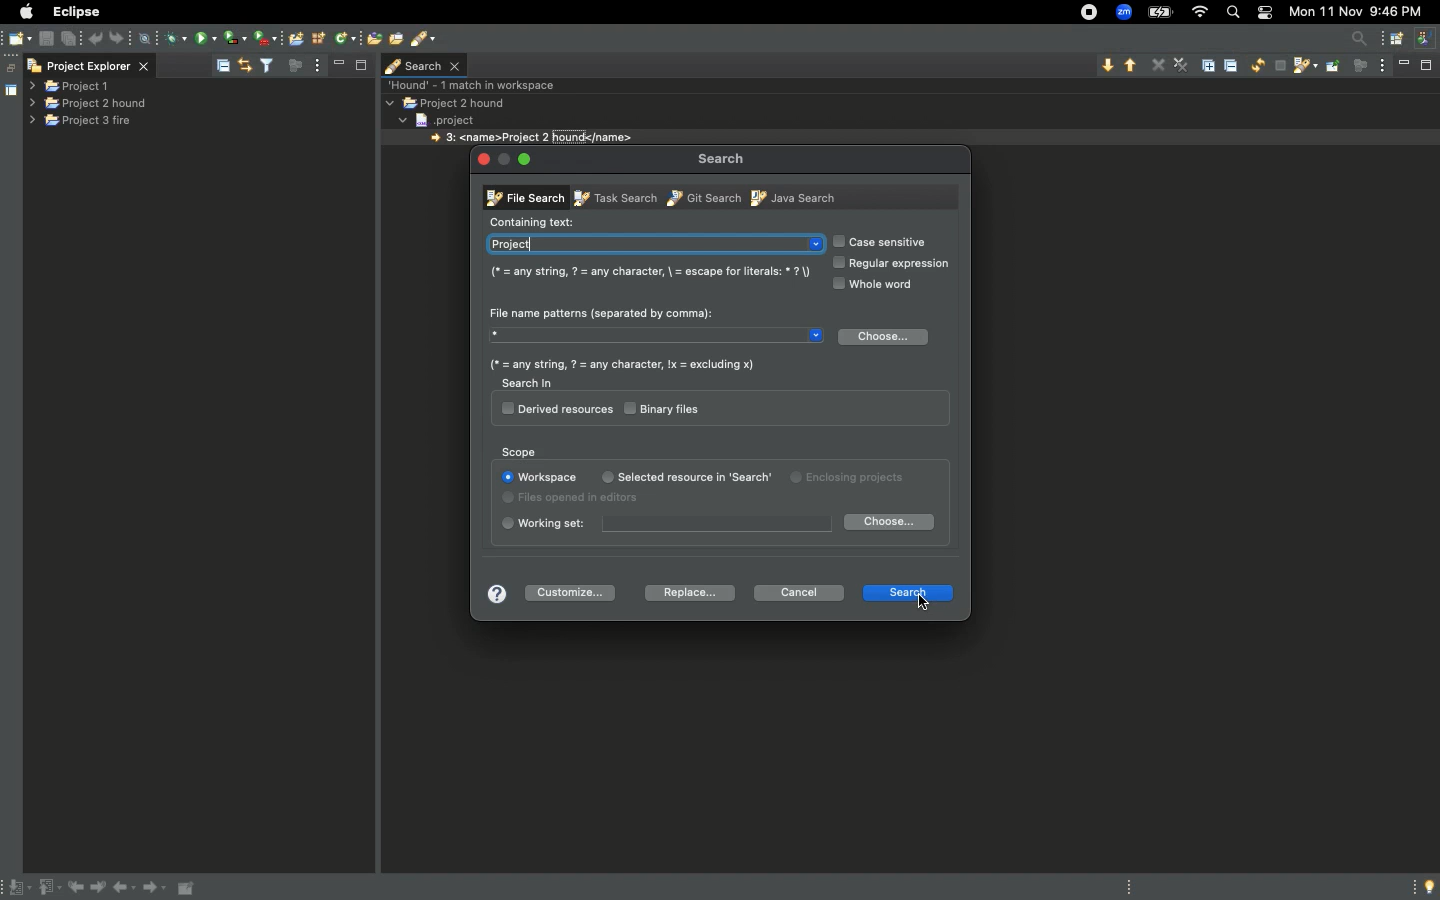  What do you see at coordinates (1360, 71) in the screenshot?
I see `focus on active activity` at bounding box center [1360, 71].